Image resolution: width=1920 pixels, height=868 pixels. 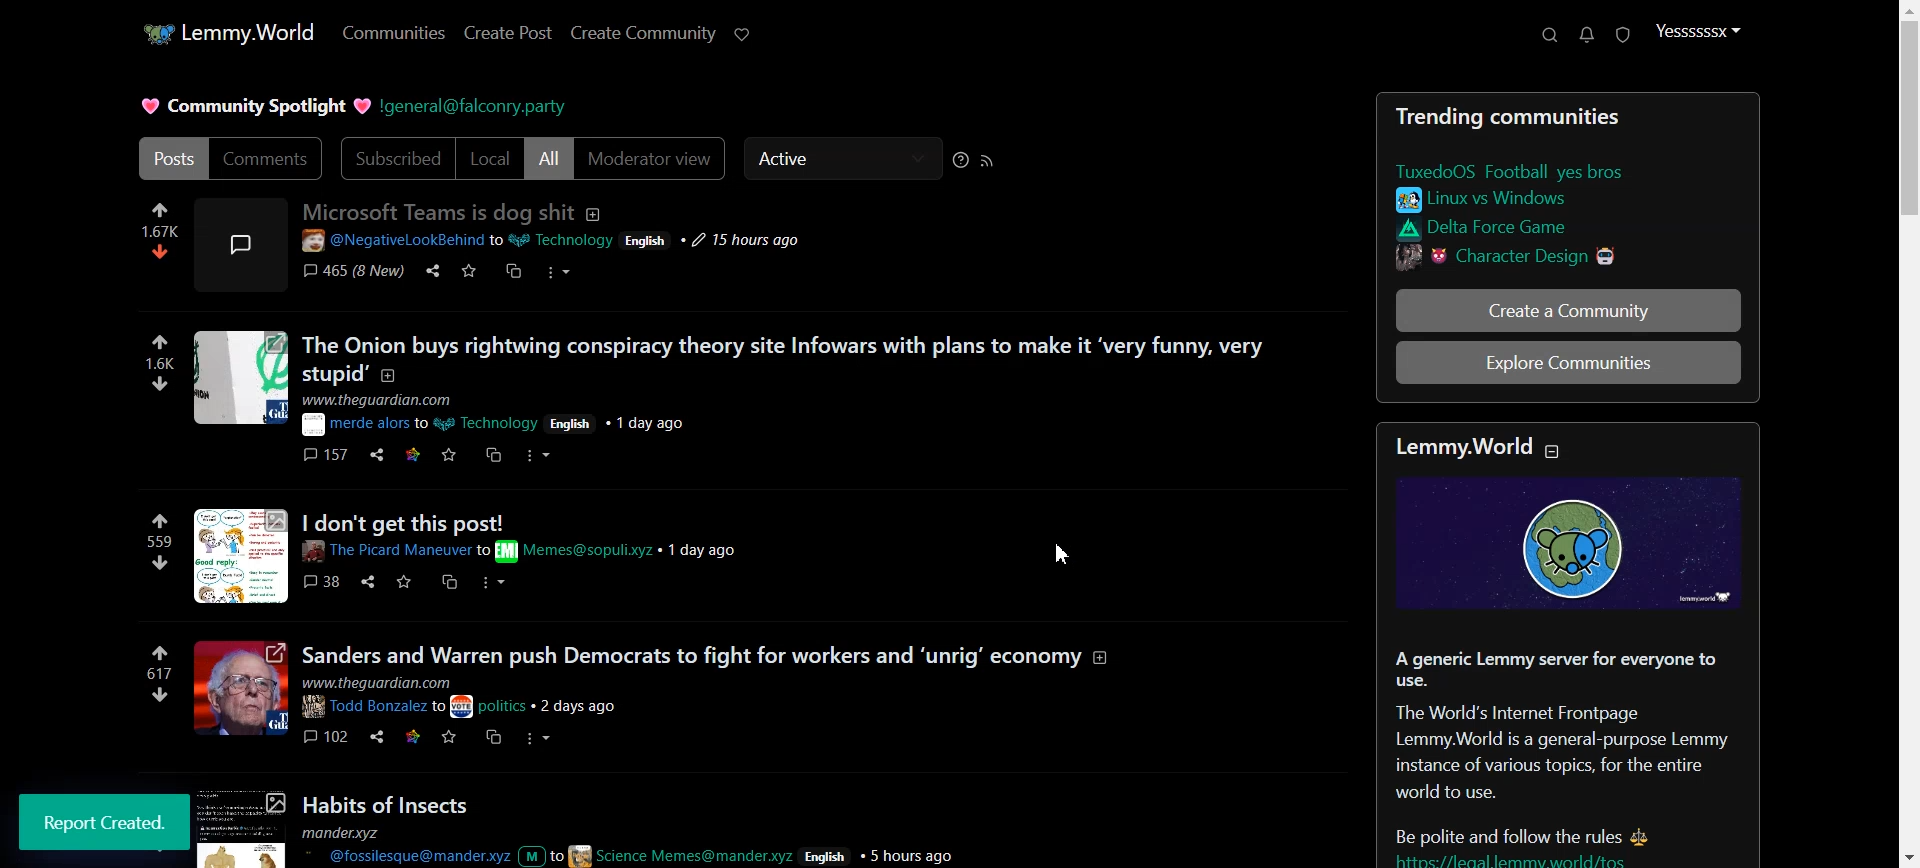 What do you see at coordinates (417, 455) in the screenshot?
I see `link` at bounding box center [417, 455].